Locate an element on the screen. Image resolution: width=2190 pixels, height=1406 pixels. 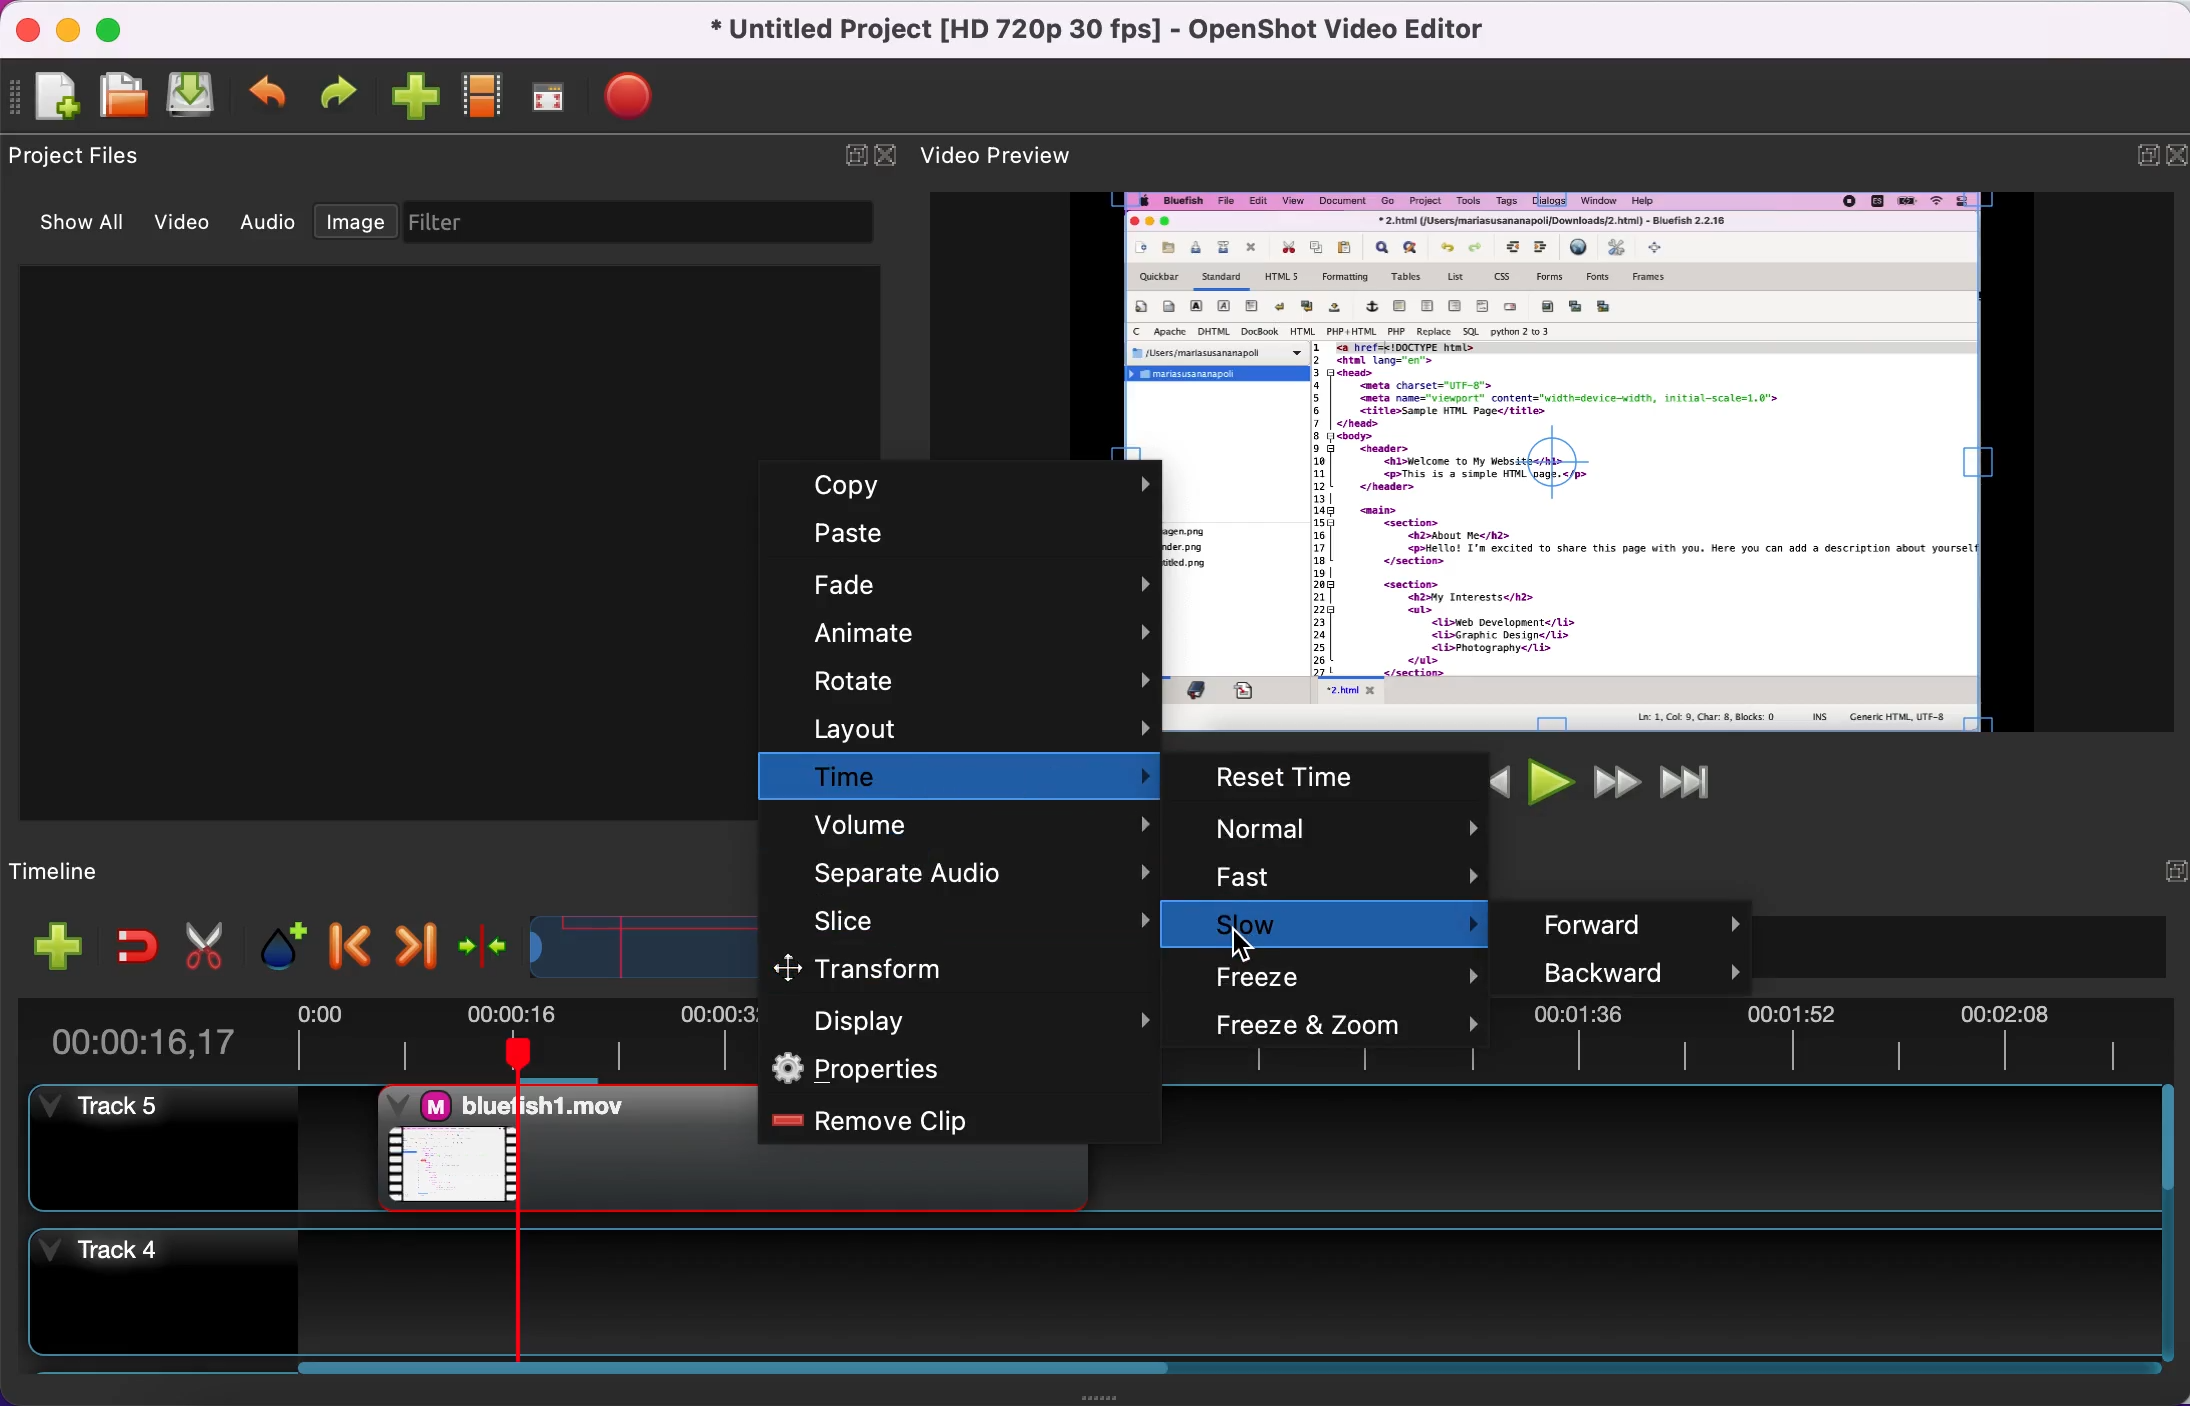
audio is located at coordinates (274, 225).